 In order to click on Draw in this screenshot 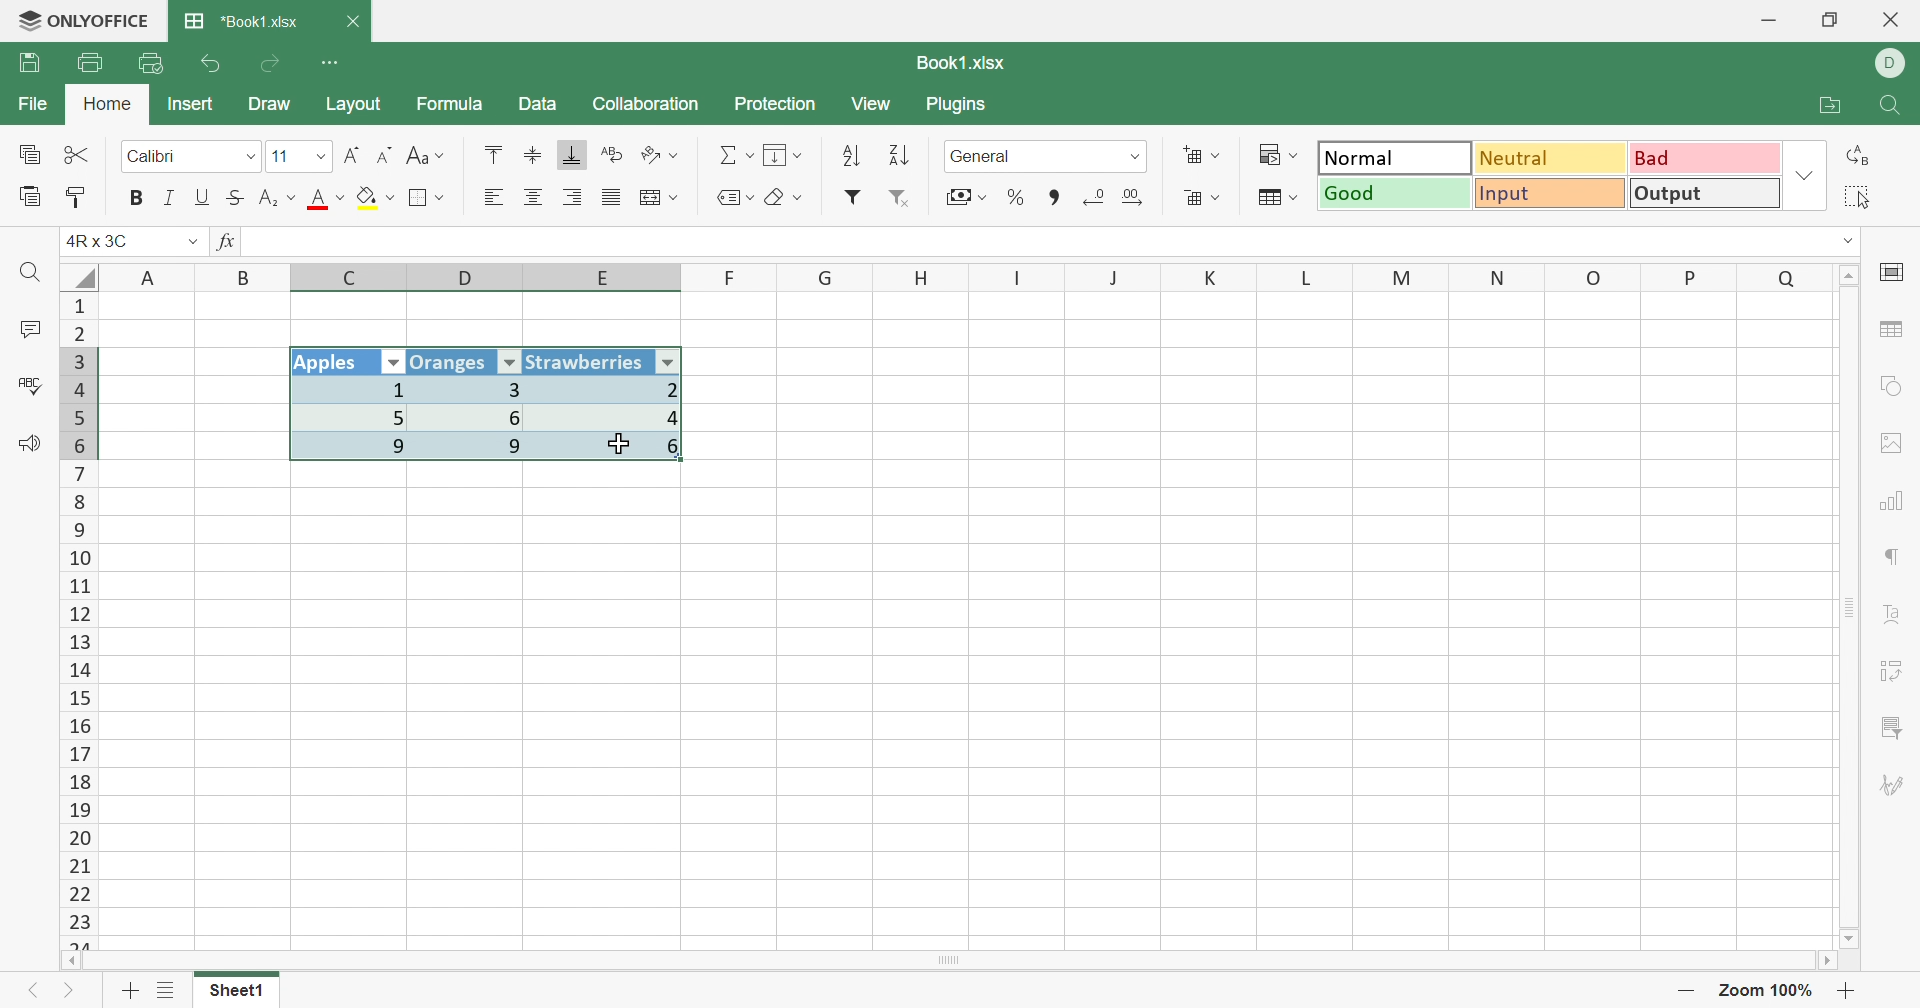, I will do `click(277, 106)`.